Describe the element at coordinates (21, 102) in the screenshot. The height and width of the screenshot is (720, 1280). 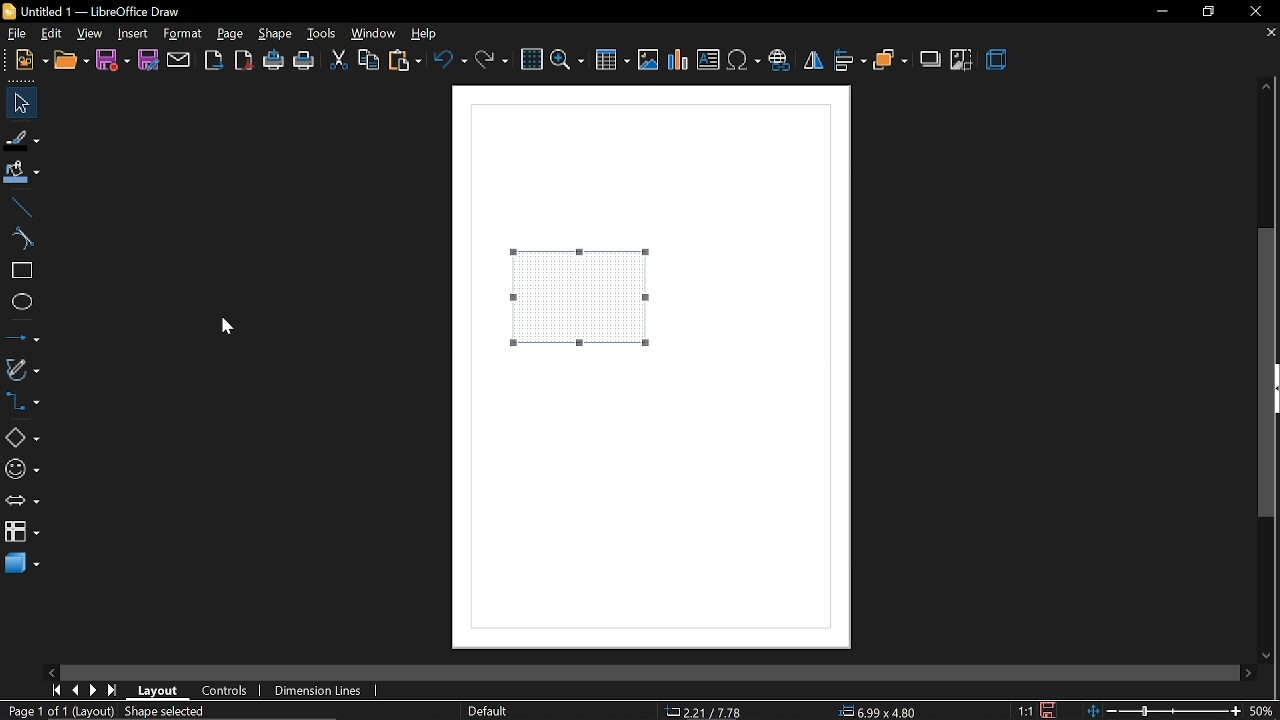
I see `select` at that location.